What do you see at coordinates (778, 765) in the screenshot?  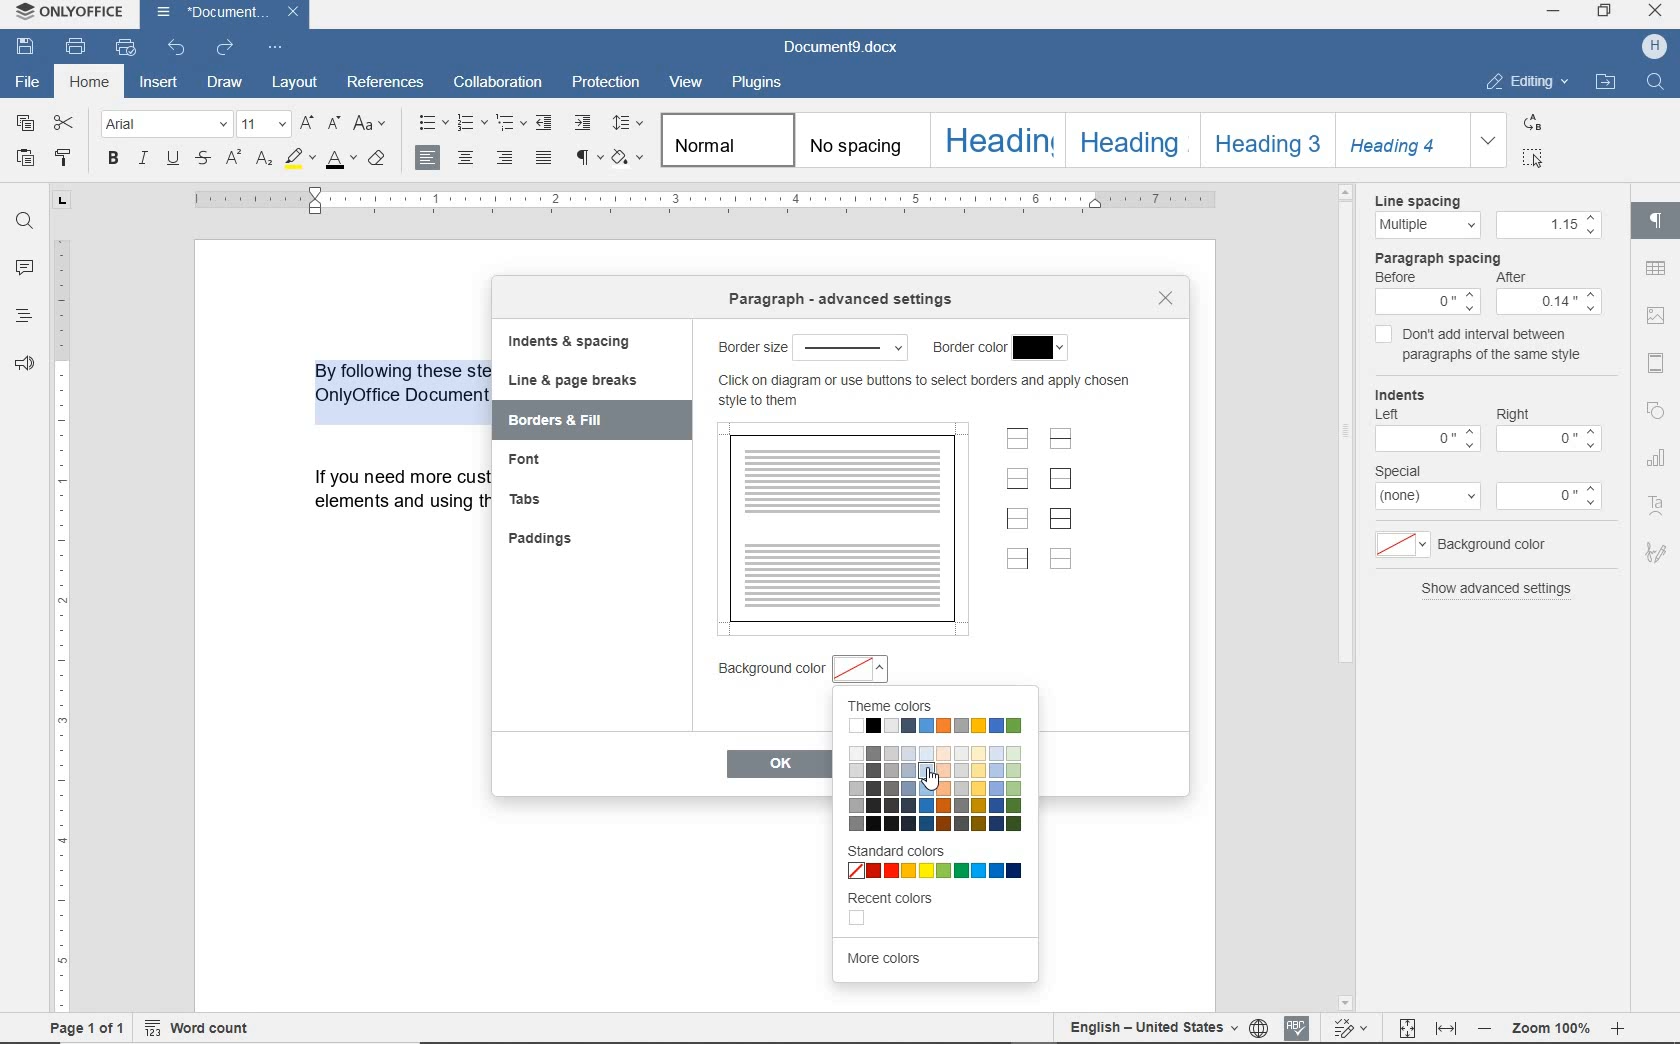 I see `ok` at bounding box center [778, 765].